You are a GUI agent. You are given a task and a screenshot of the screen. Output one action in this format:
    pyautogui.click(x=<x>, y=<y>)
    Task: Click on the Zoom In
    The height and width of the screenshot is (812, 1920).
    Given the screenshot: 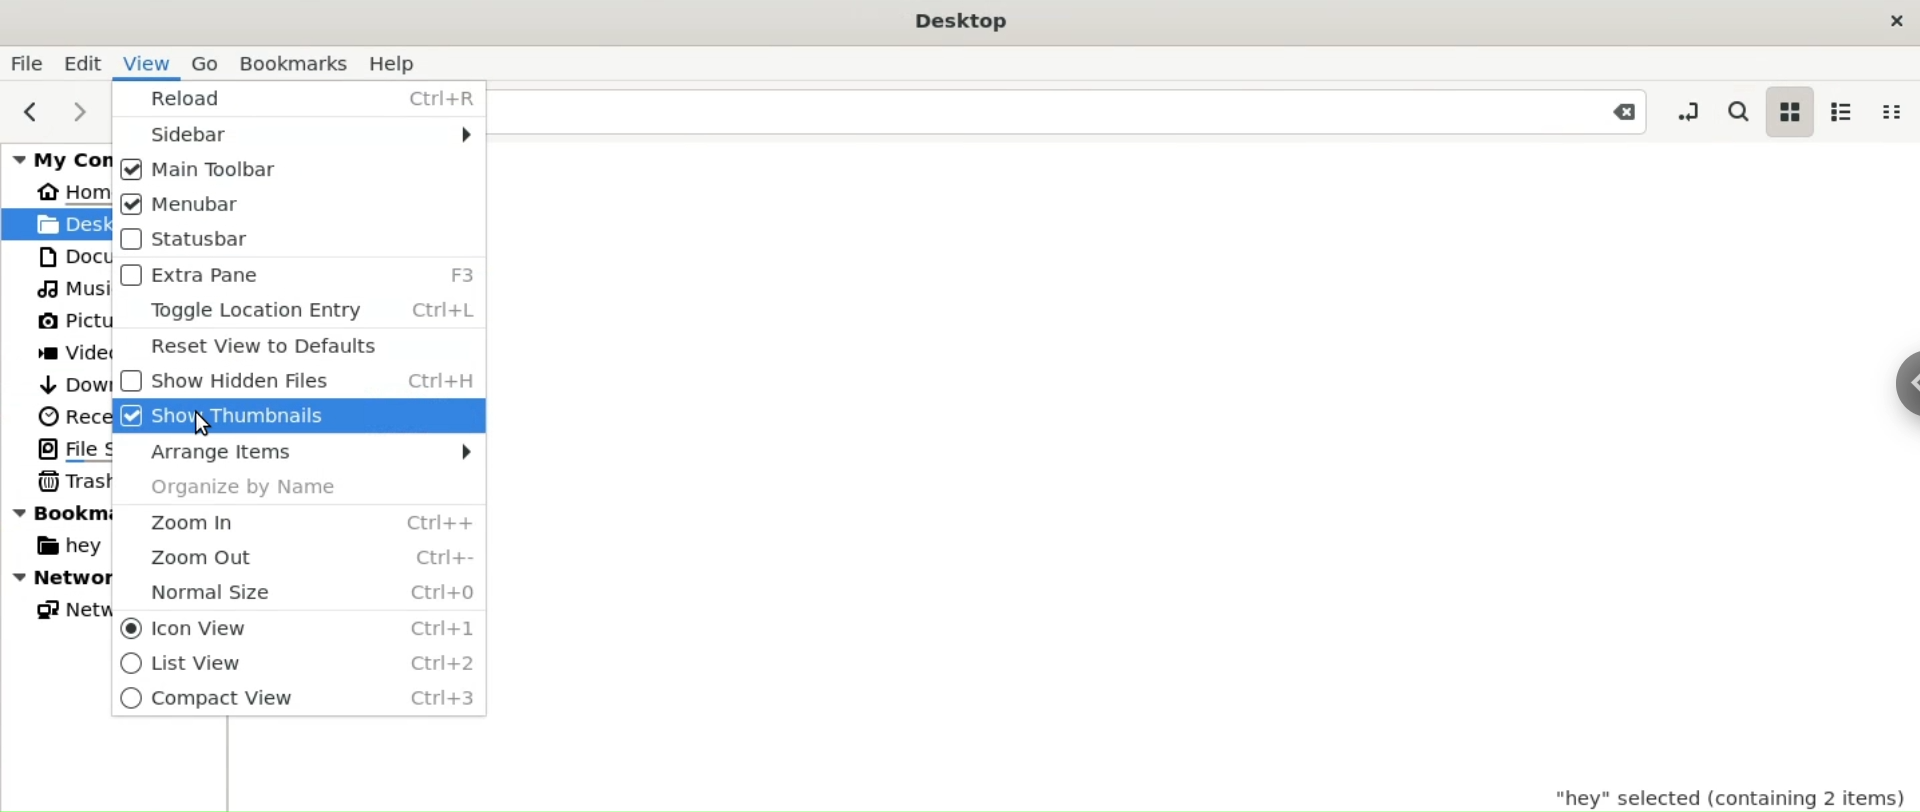 What is the action you would take?
    pyautogui.click(x=294, y=520)
    